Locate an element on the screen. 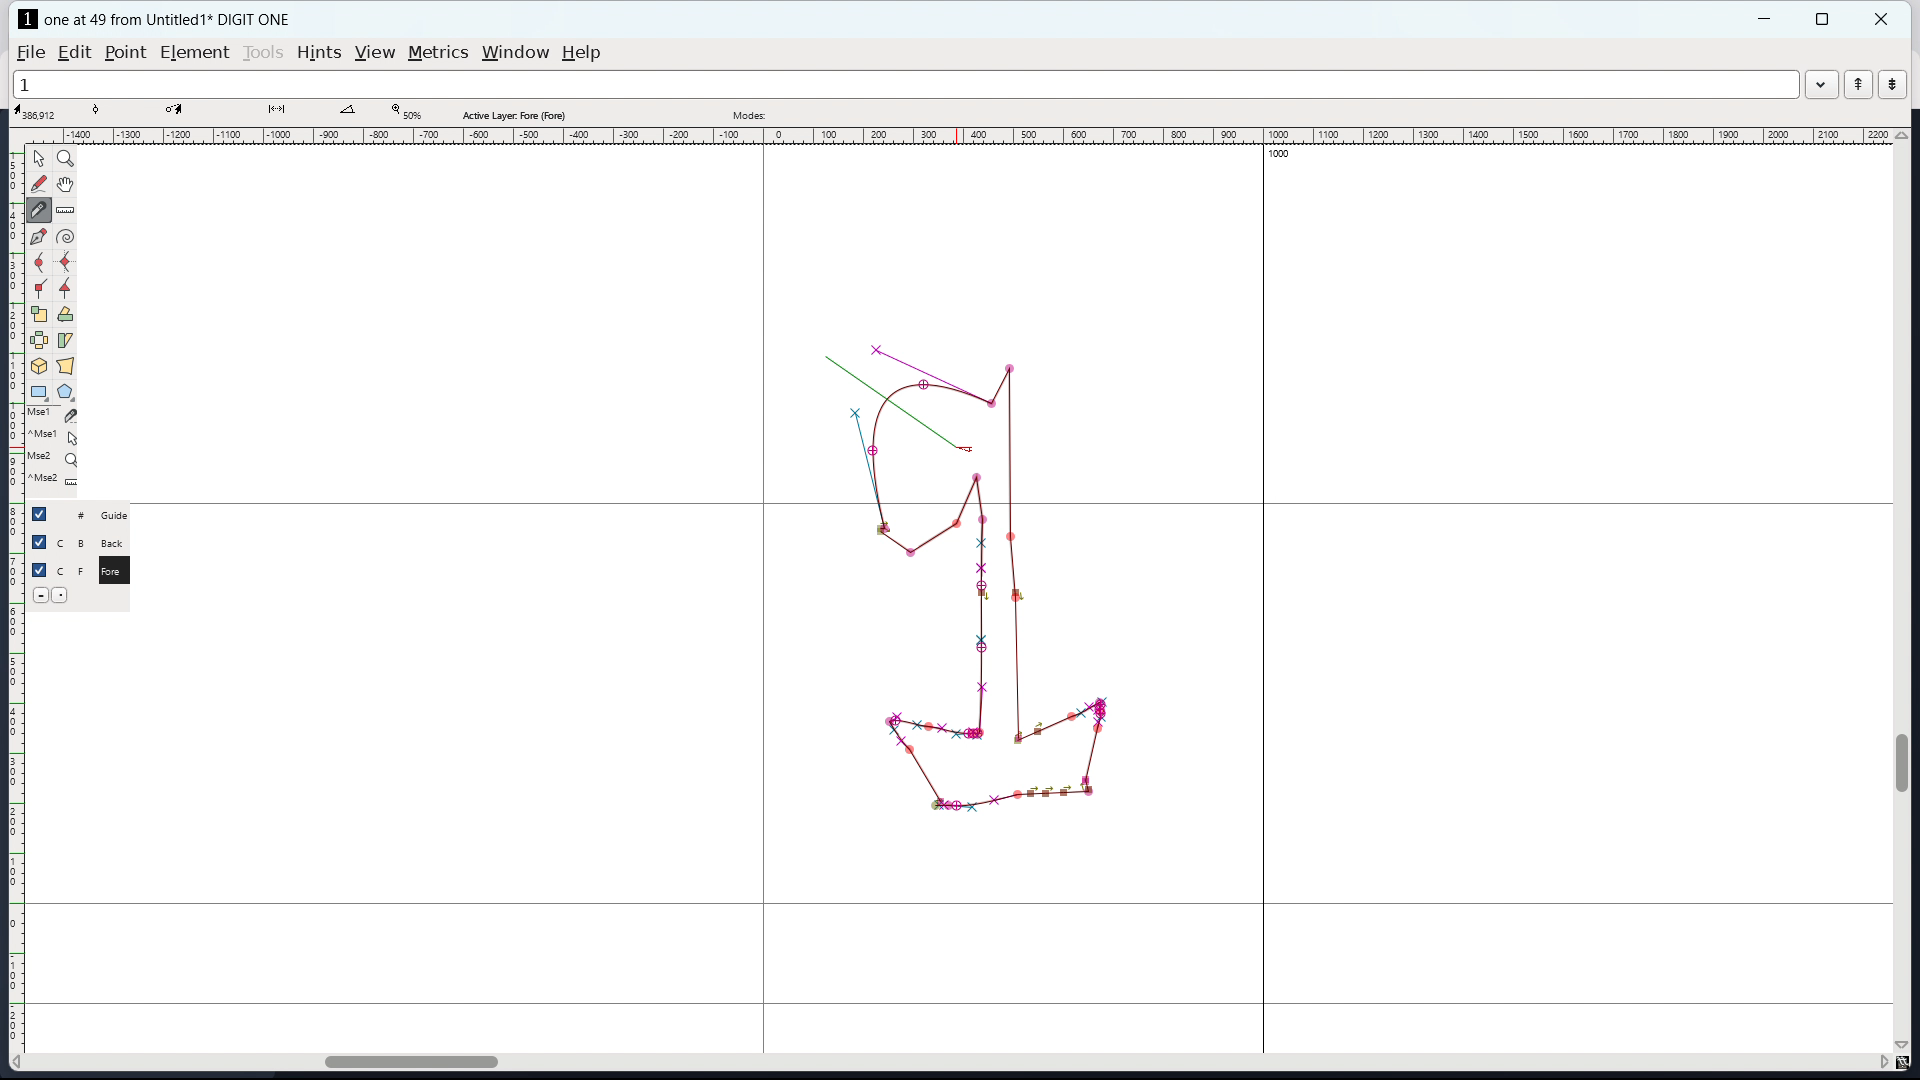 The image size is (1920, 1080). help is located at coordinates (581, 53).